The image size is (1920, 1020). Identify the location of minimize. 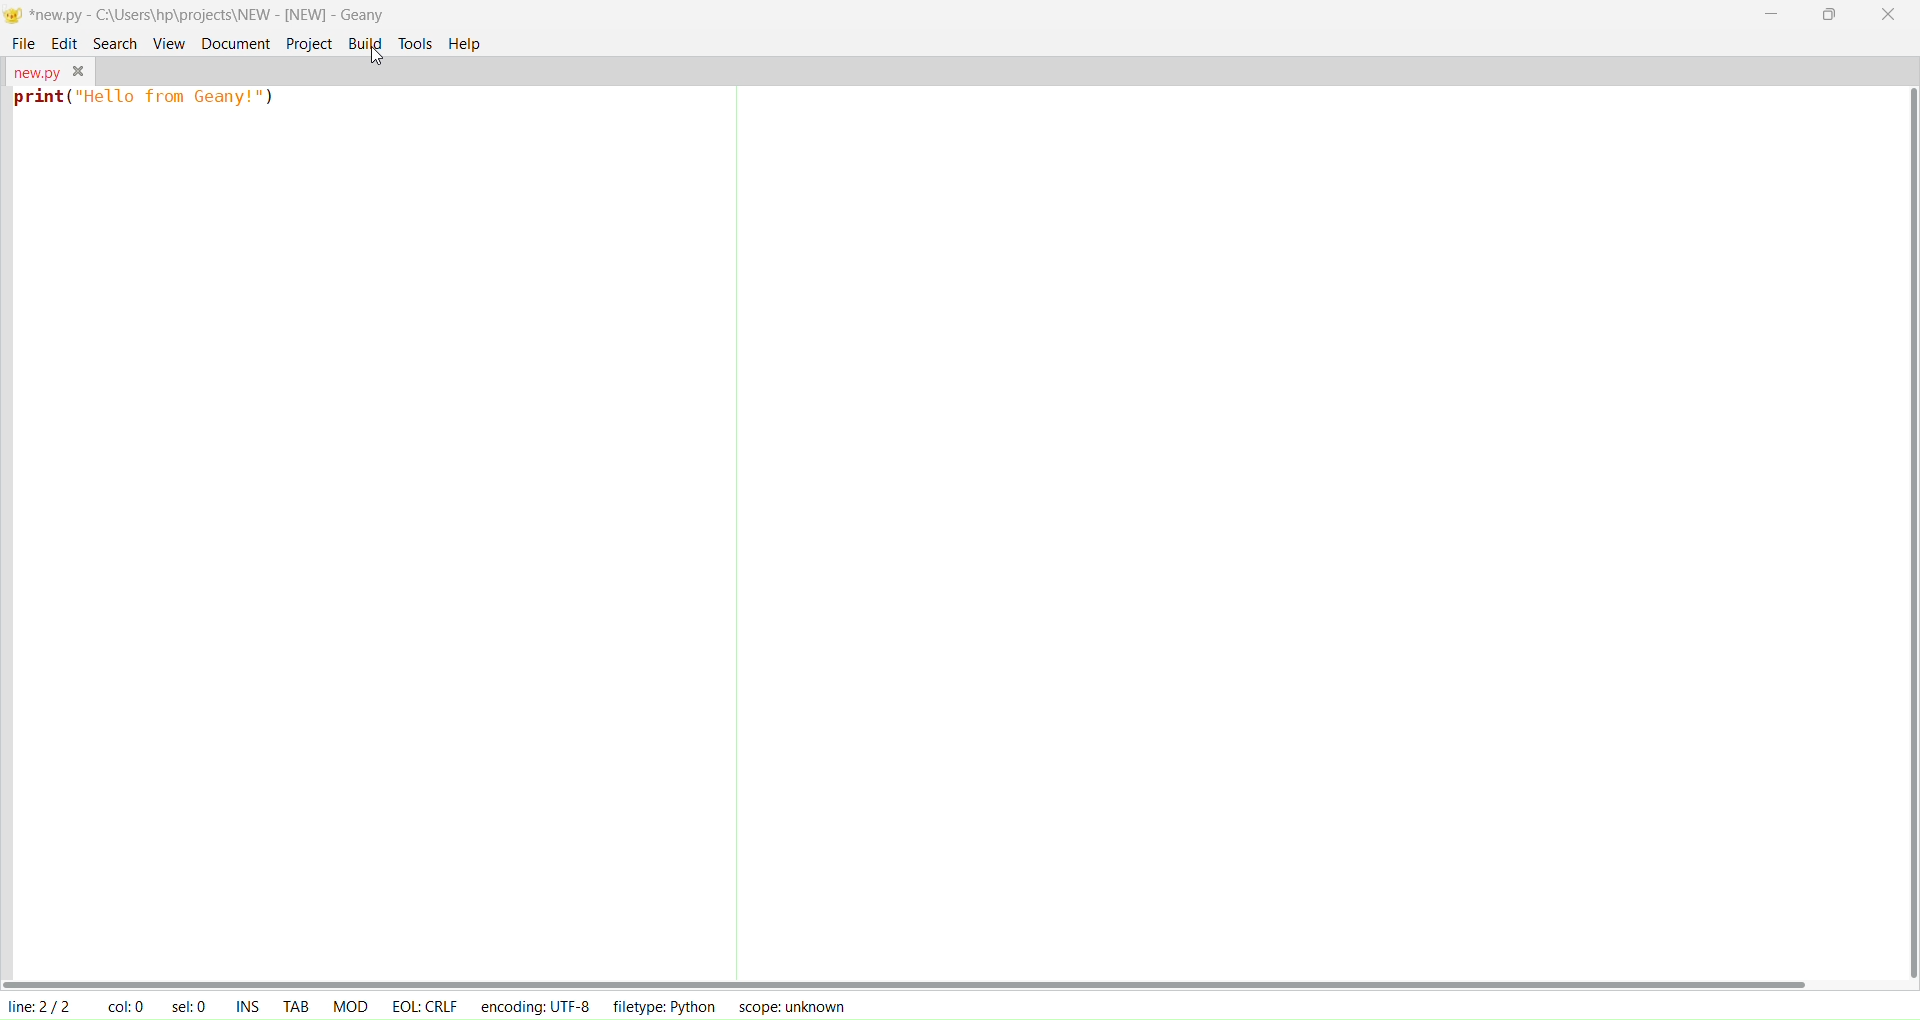
(1775, 15).